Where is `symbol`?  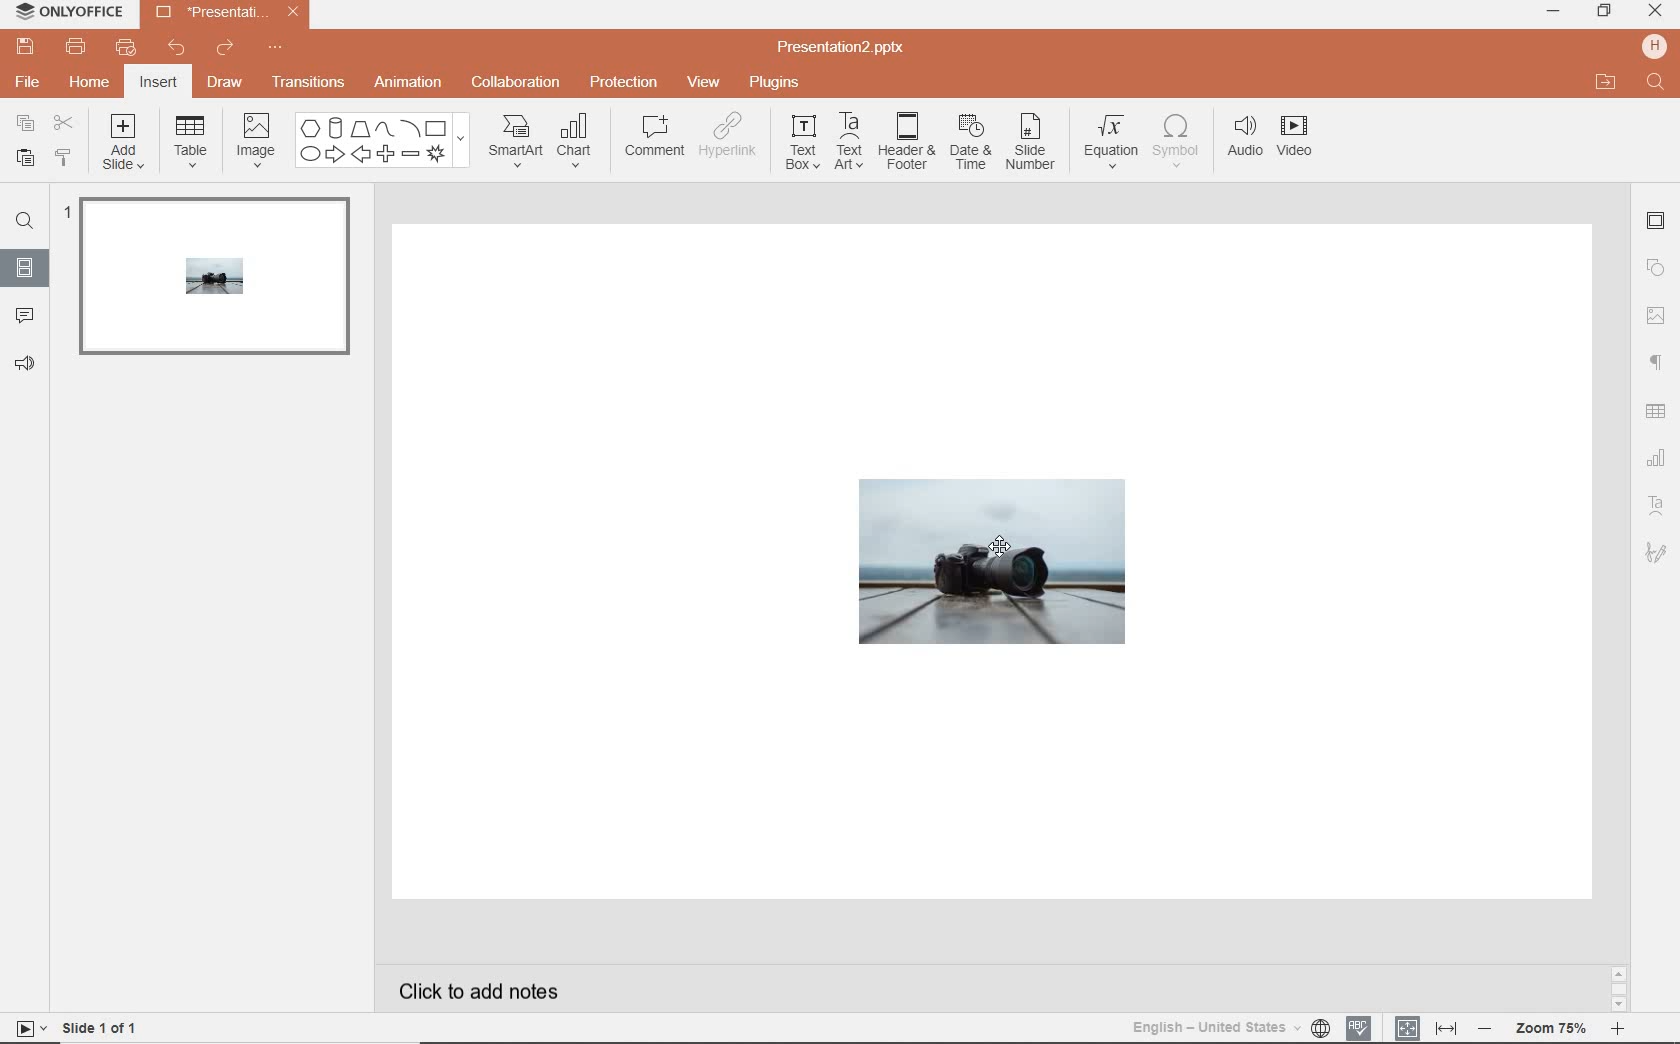
symbol is located at coordinates (1179, 141).